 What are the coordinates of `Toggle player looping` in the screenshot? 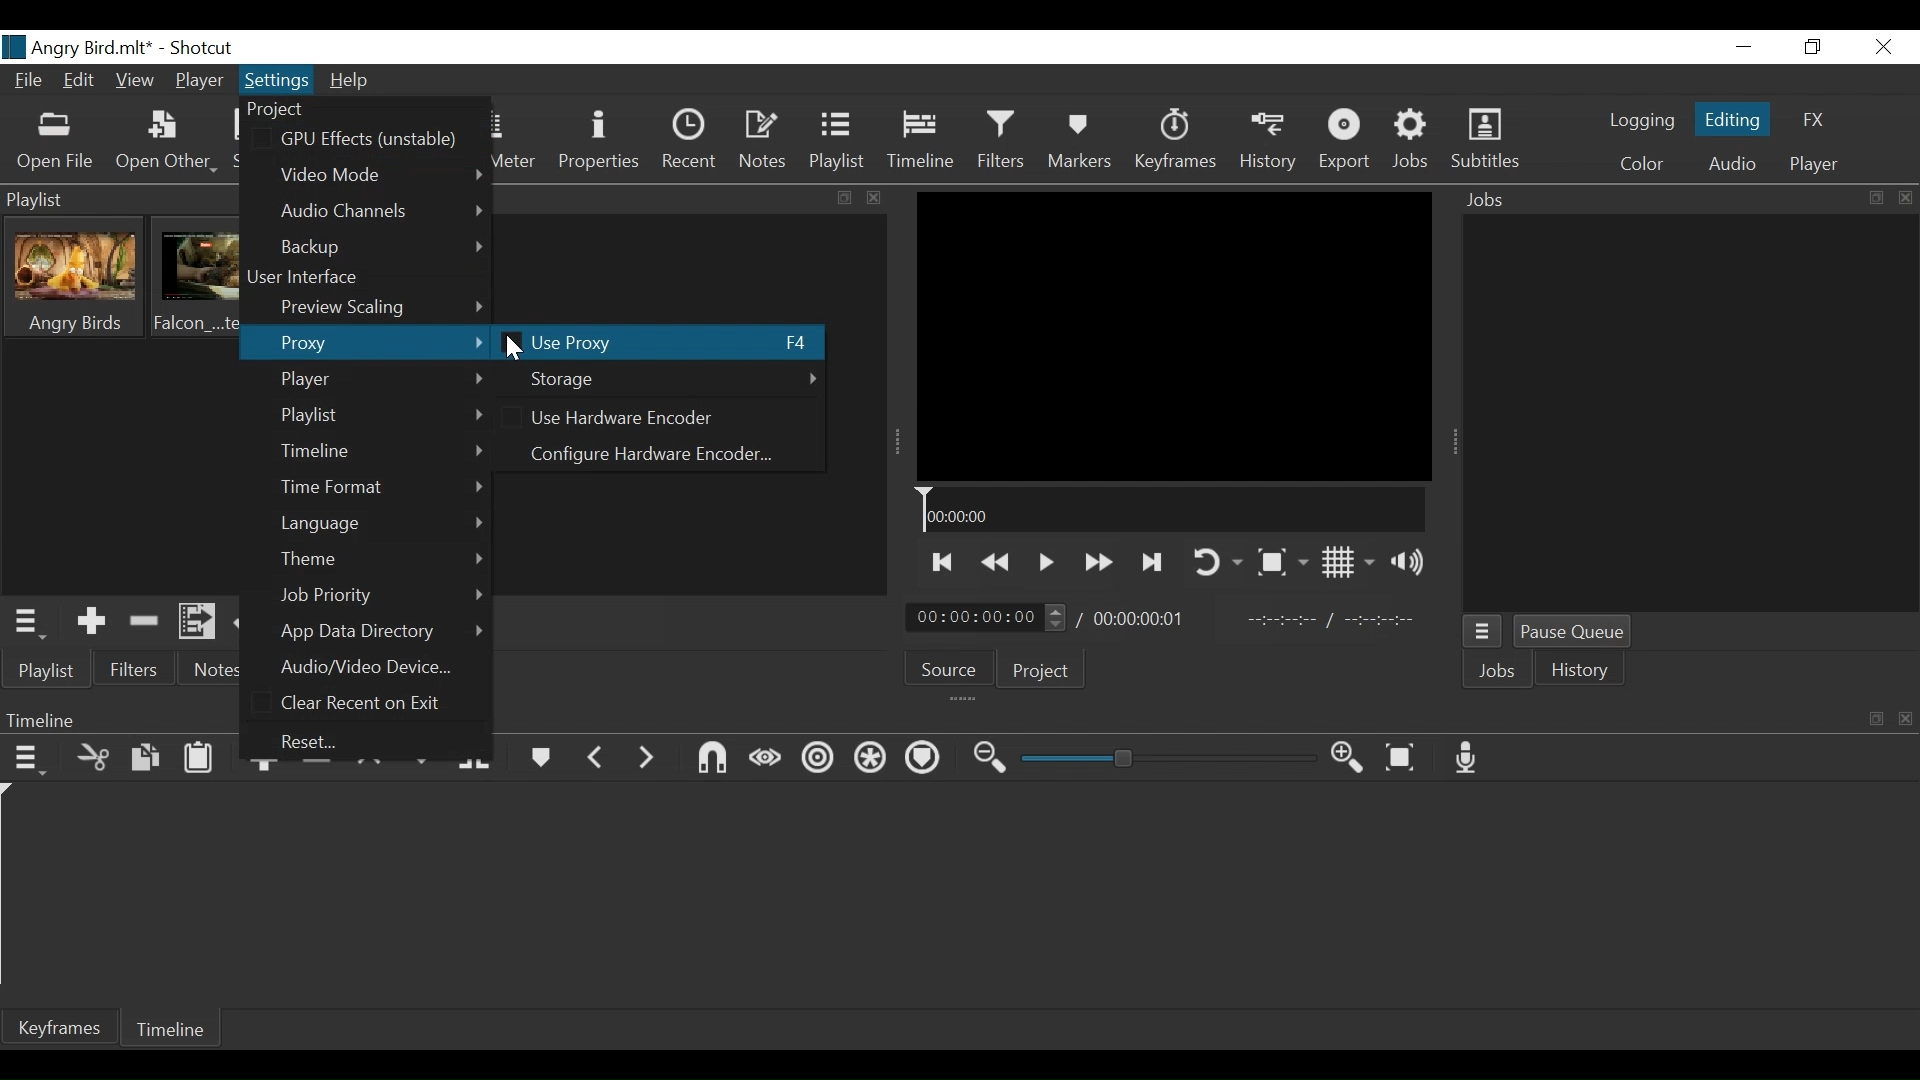 It's located at (1214, 563).